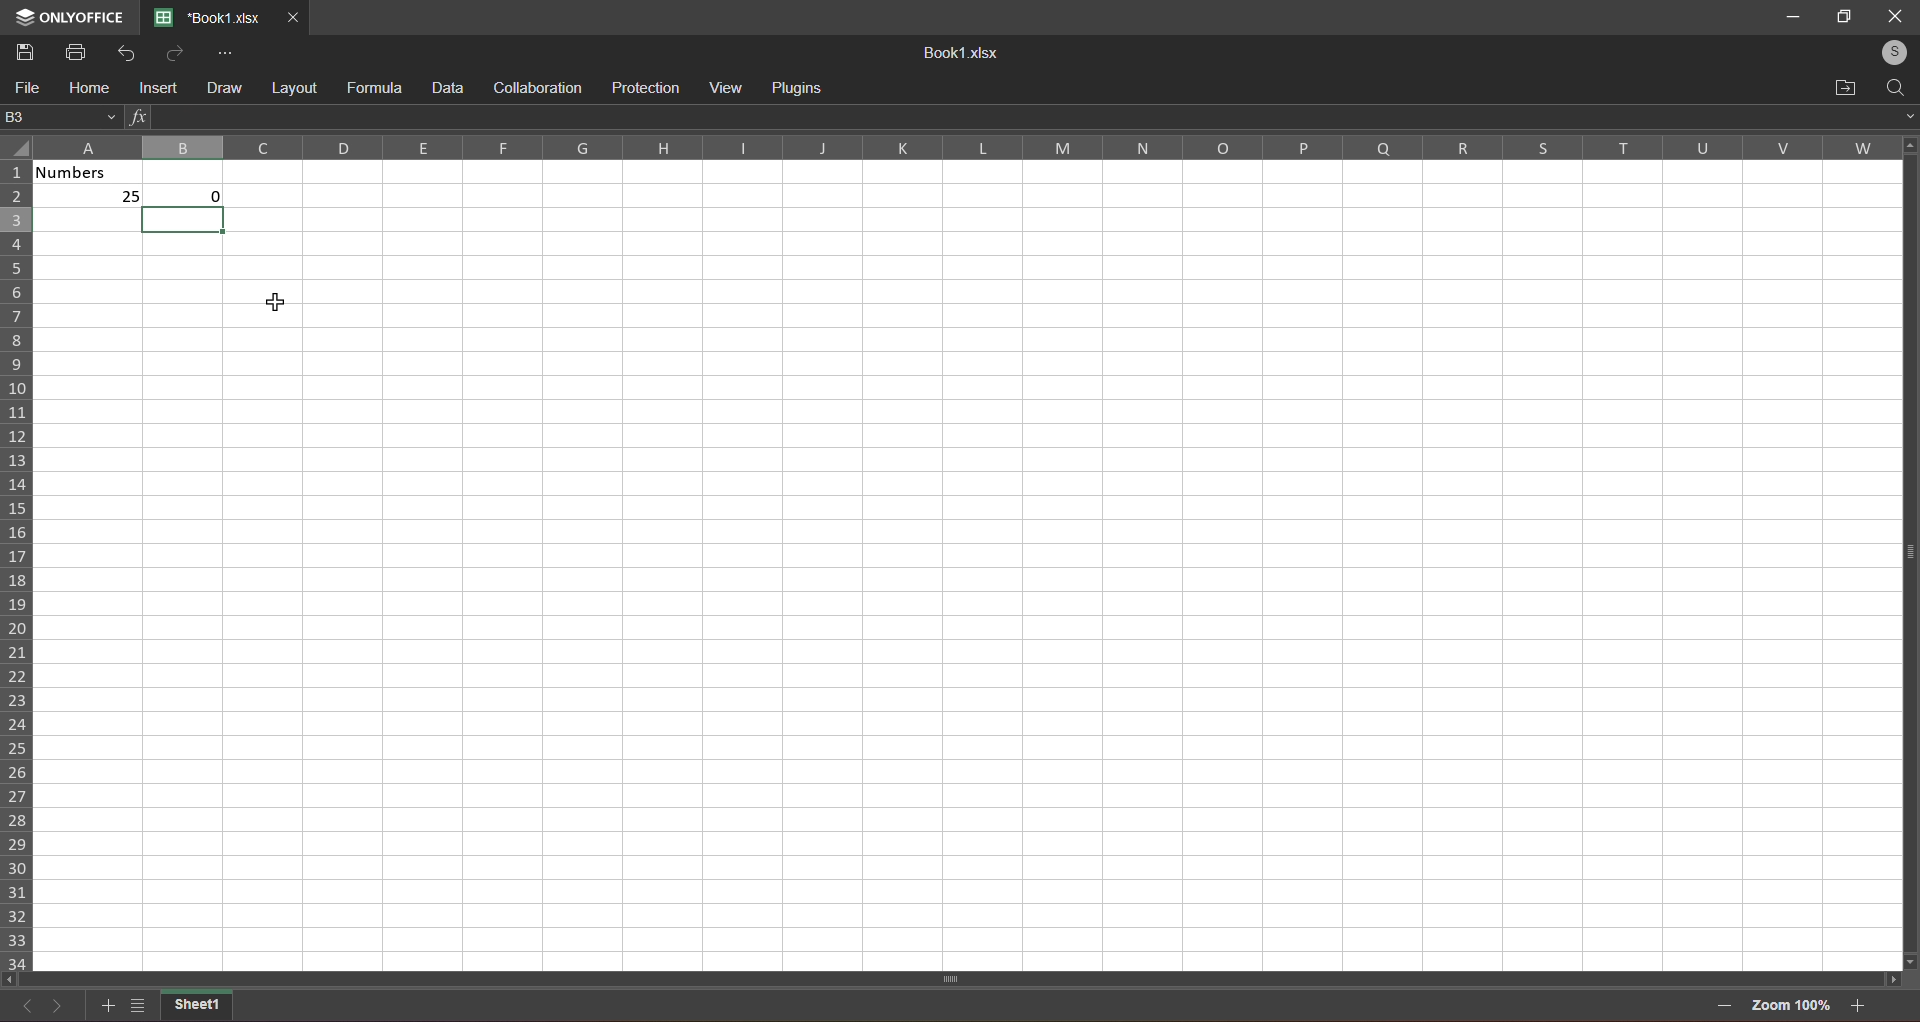 The image size is (1920, 1022). I want to click on scroll up, so click(1905, 144).